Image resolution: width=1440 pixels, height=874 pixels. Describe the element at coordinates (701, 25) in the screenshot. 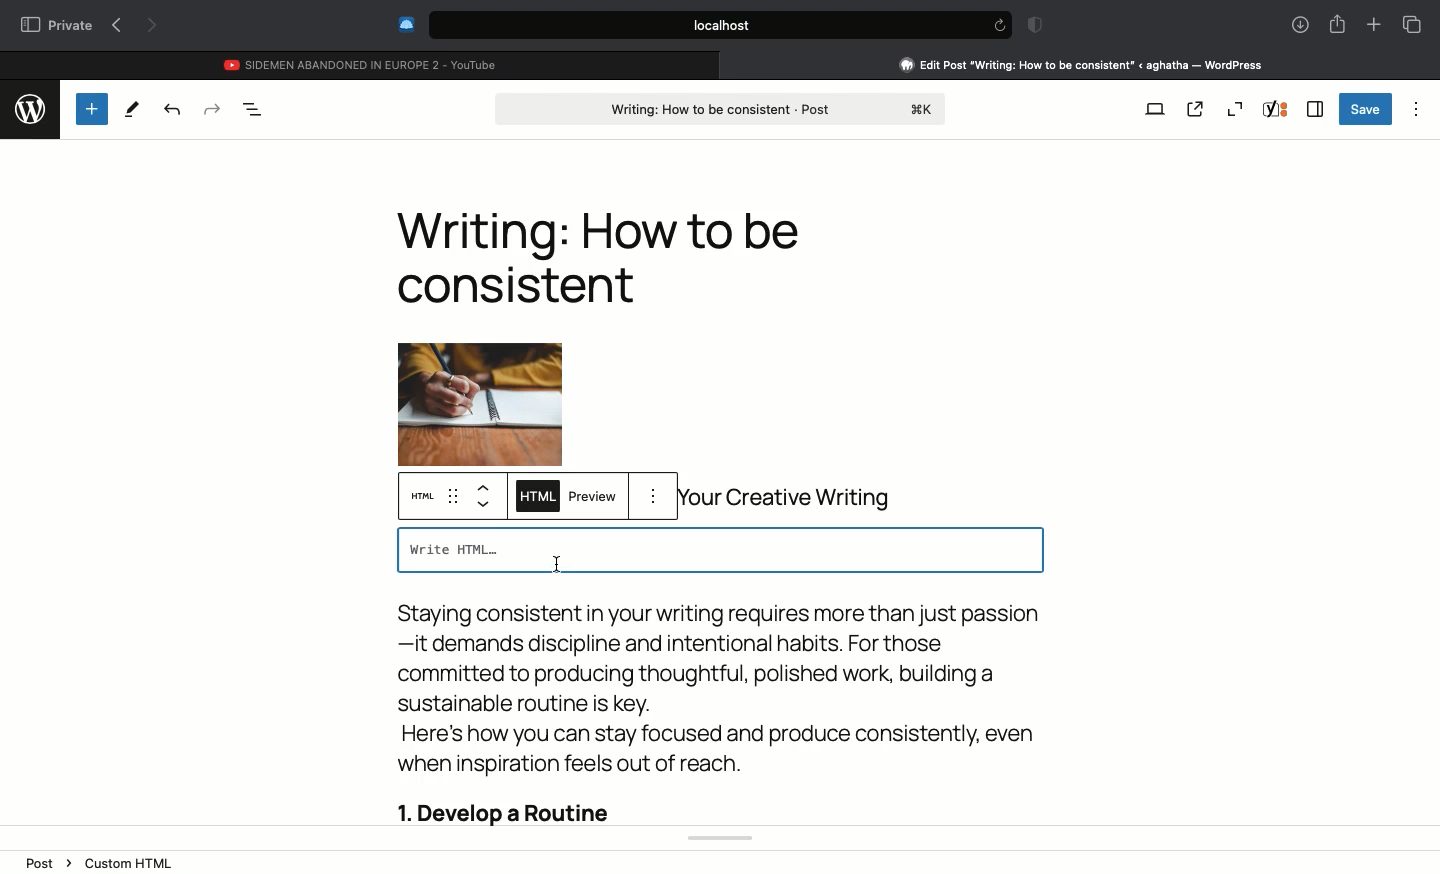

I see `Search bar` at that location.